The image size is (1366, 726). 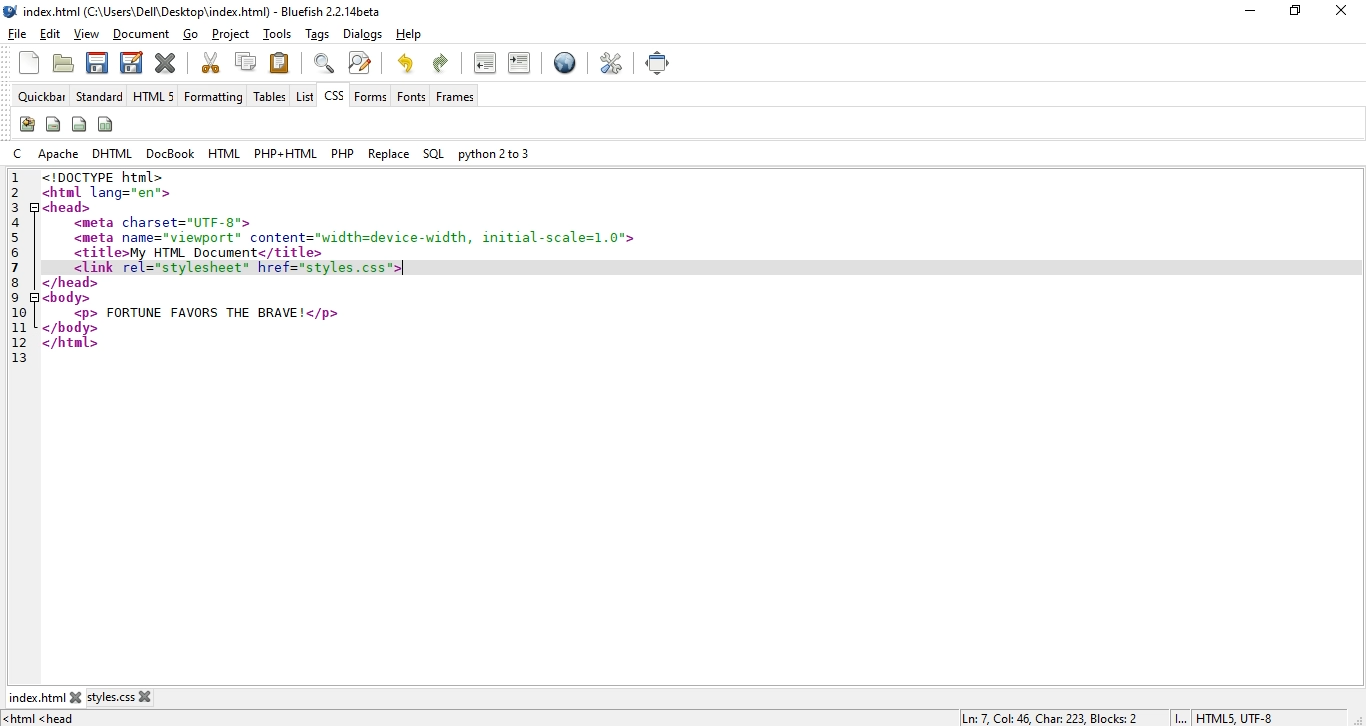 I want to click on <p> FORTUNE FAVORS THE BRAVE'!</p>, so click(x=205, y=313).